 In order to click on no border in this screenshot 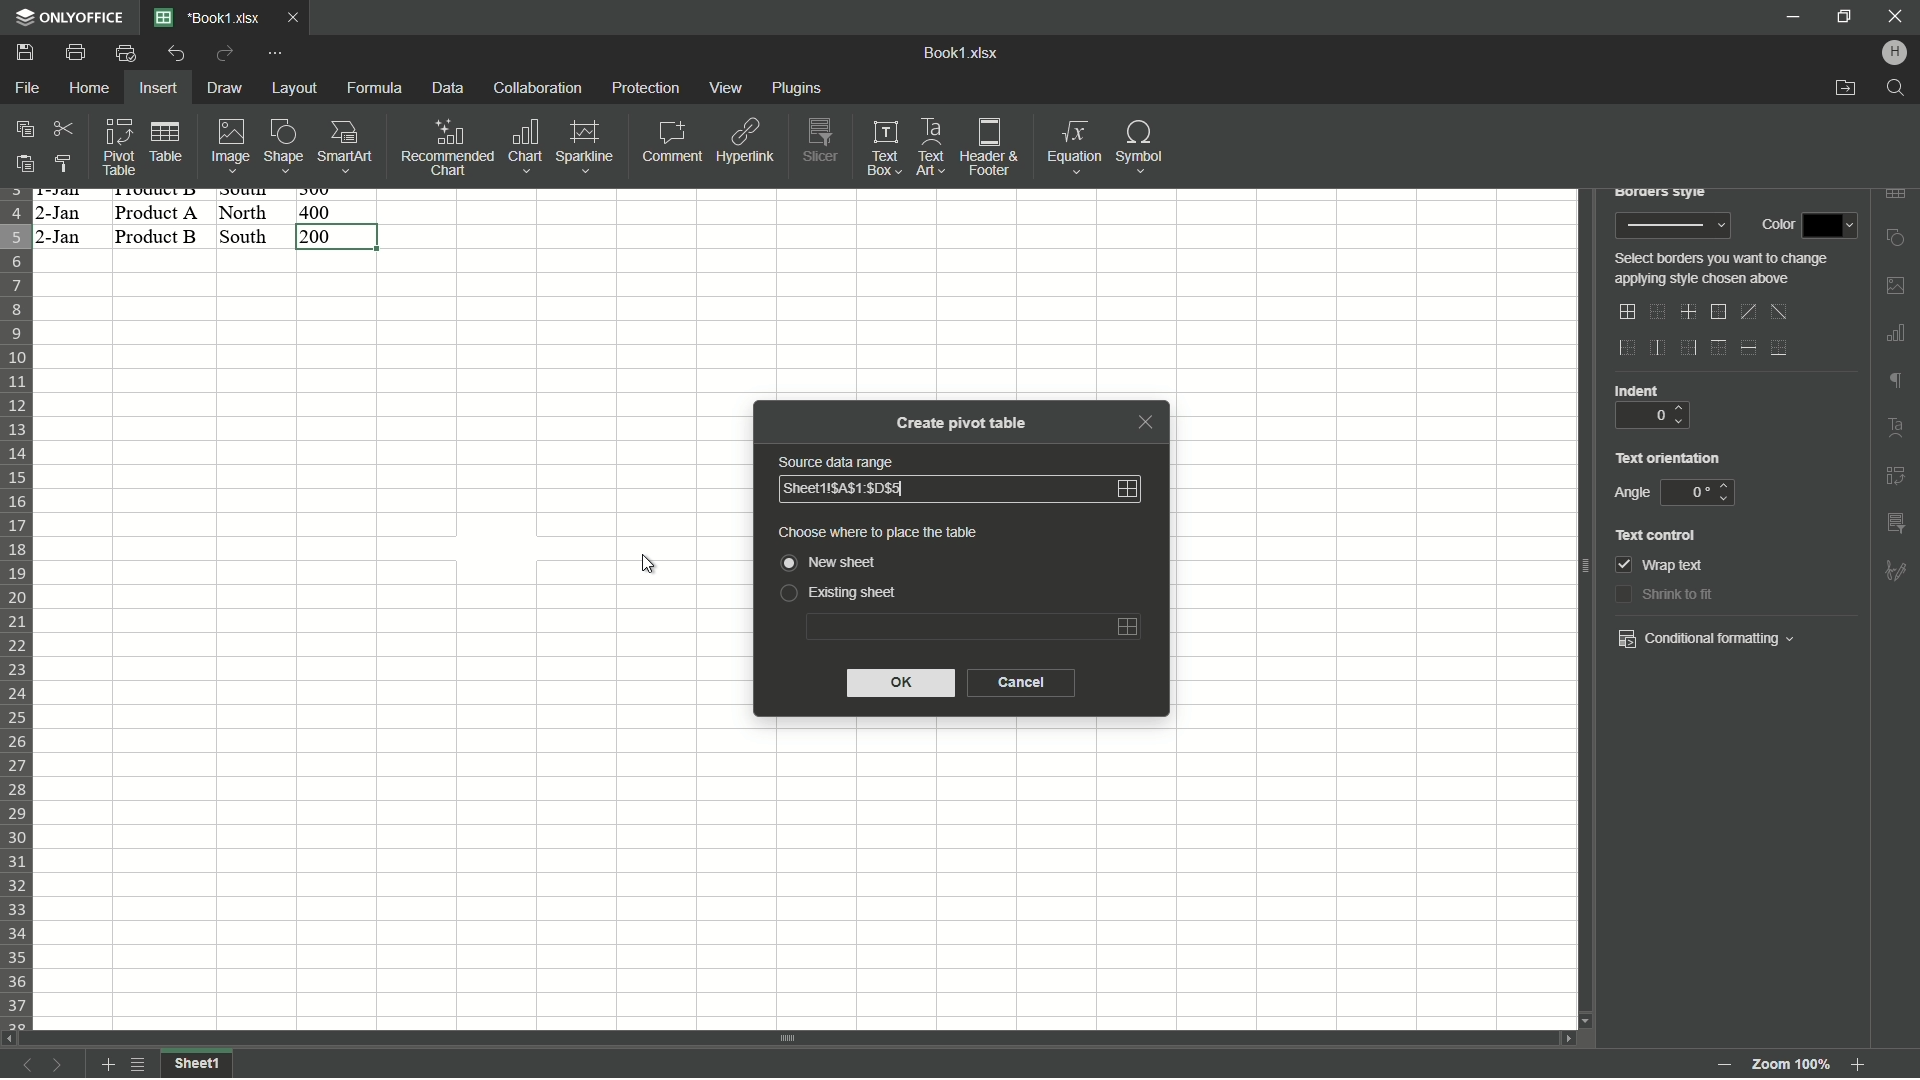, I will do `click(1652, 313)`.